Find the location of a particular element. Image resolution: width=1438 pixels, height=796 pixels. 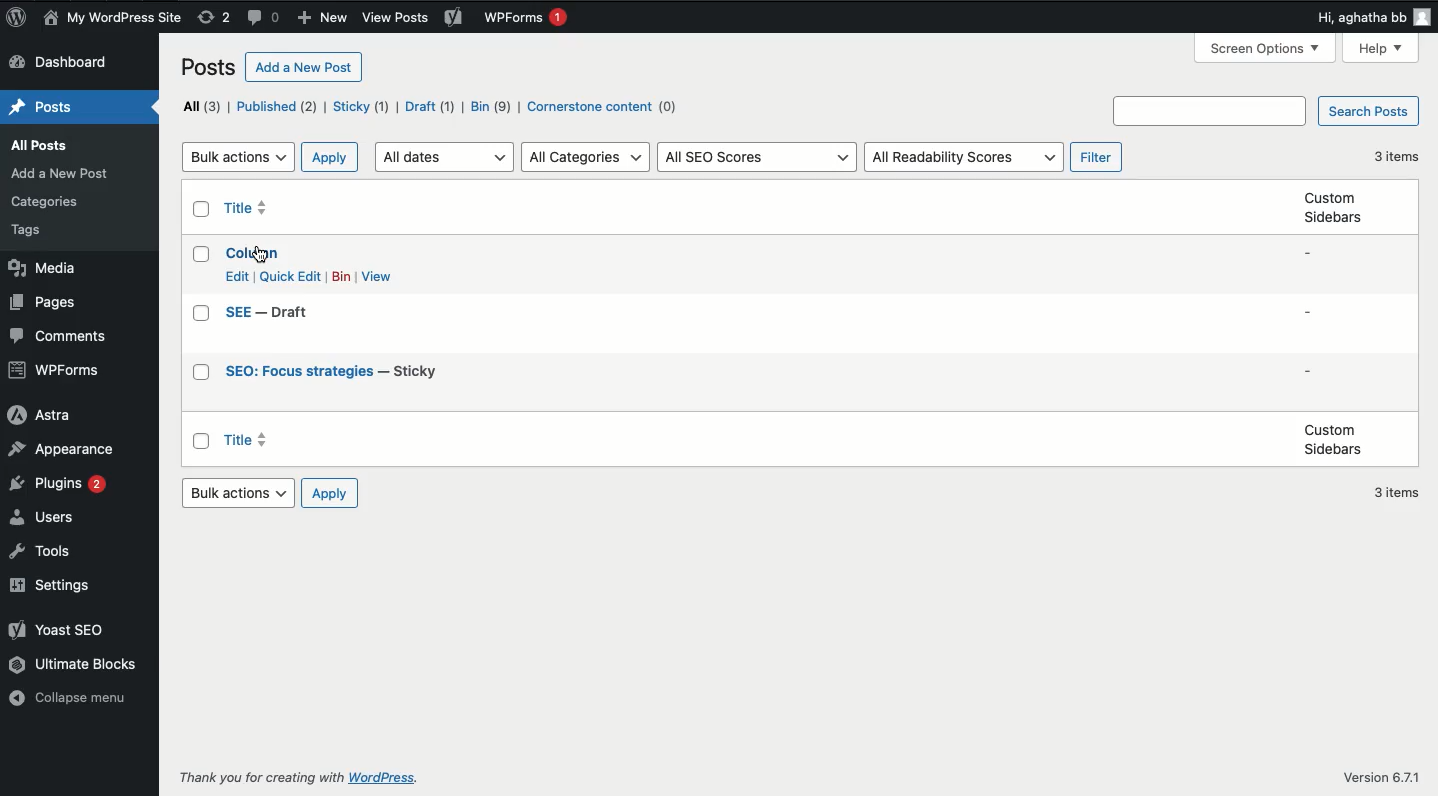

Checkbox is located at coordinates (202, 256).